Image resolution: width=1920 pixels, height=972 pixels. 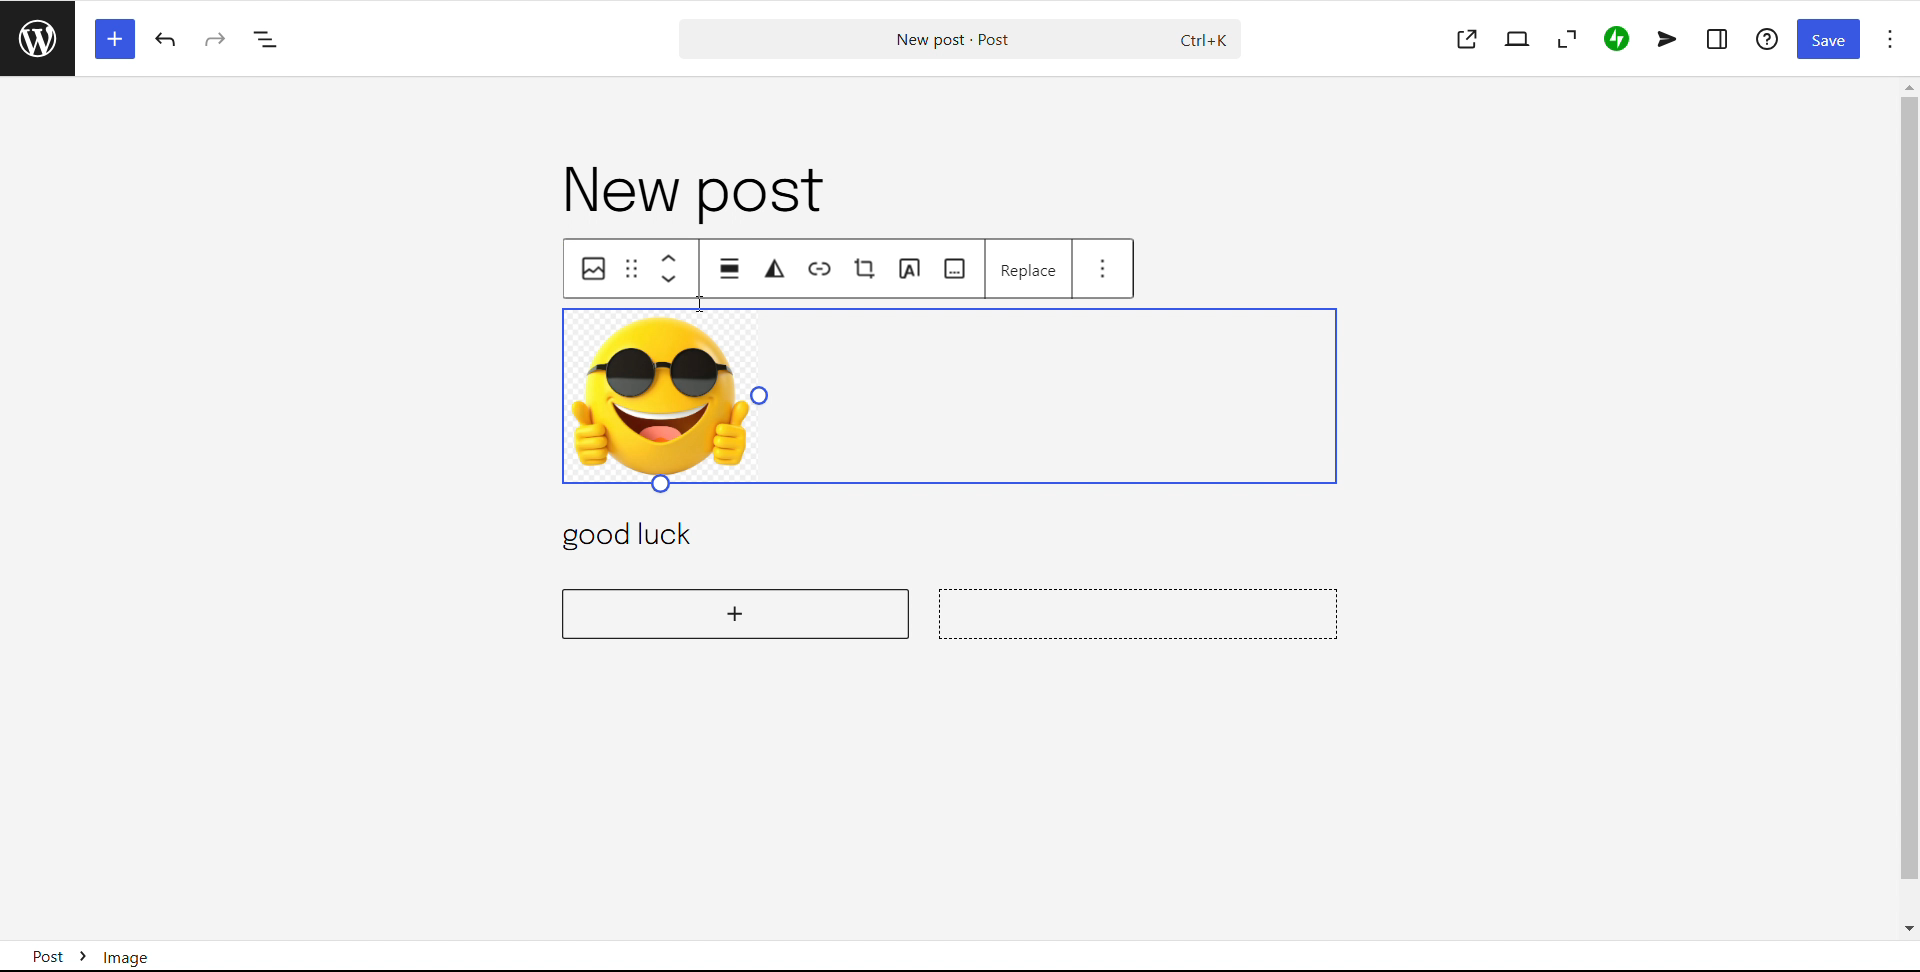 What do you see at coordinates (1616, 40) in the screenshot?
I see `jetpack` at bounding box center [1616, 40].